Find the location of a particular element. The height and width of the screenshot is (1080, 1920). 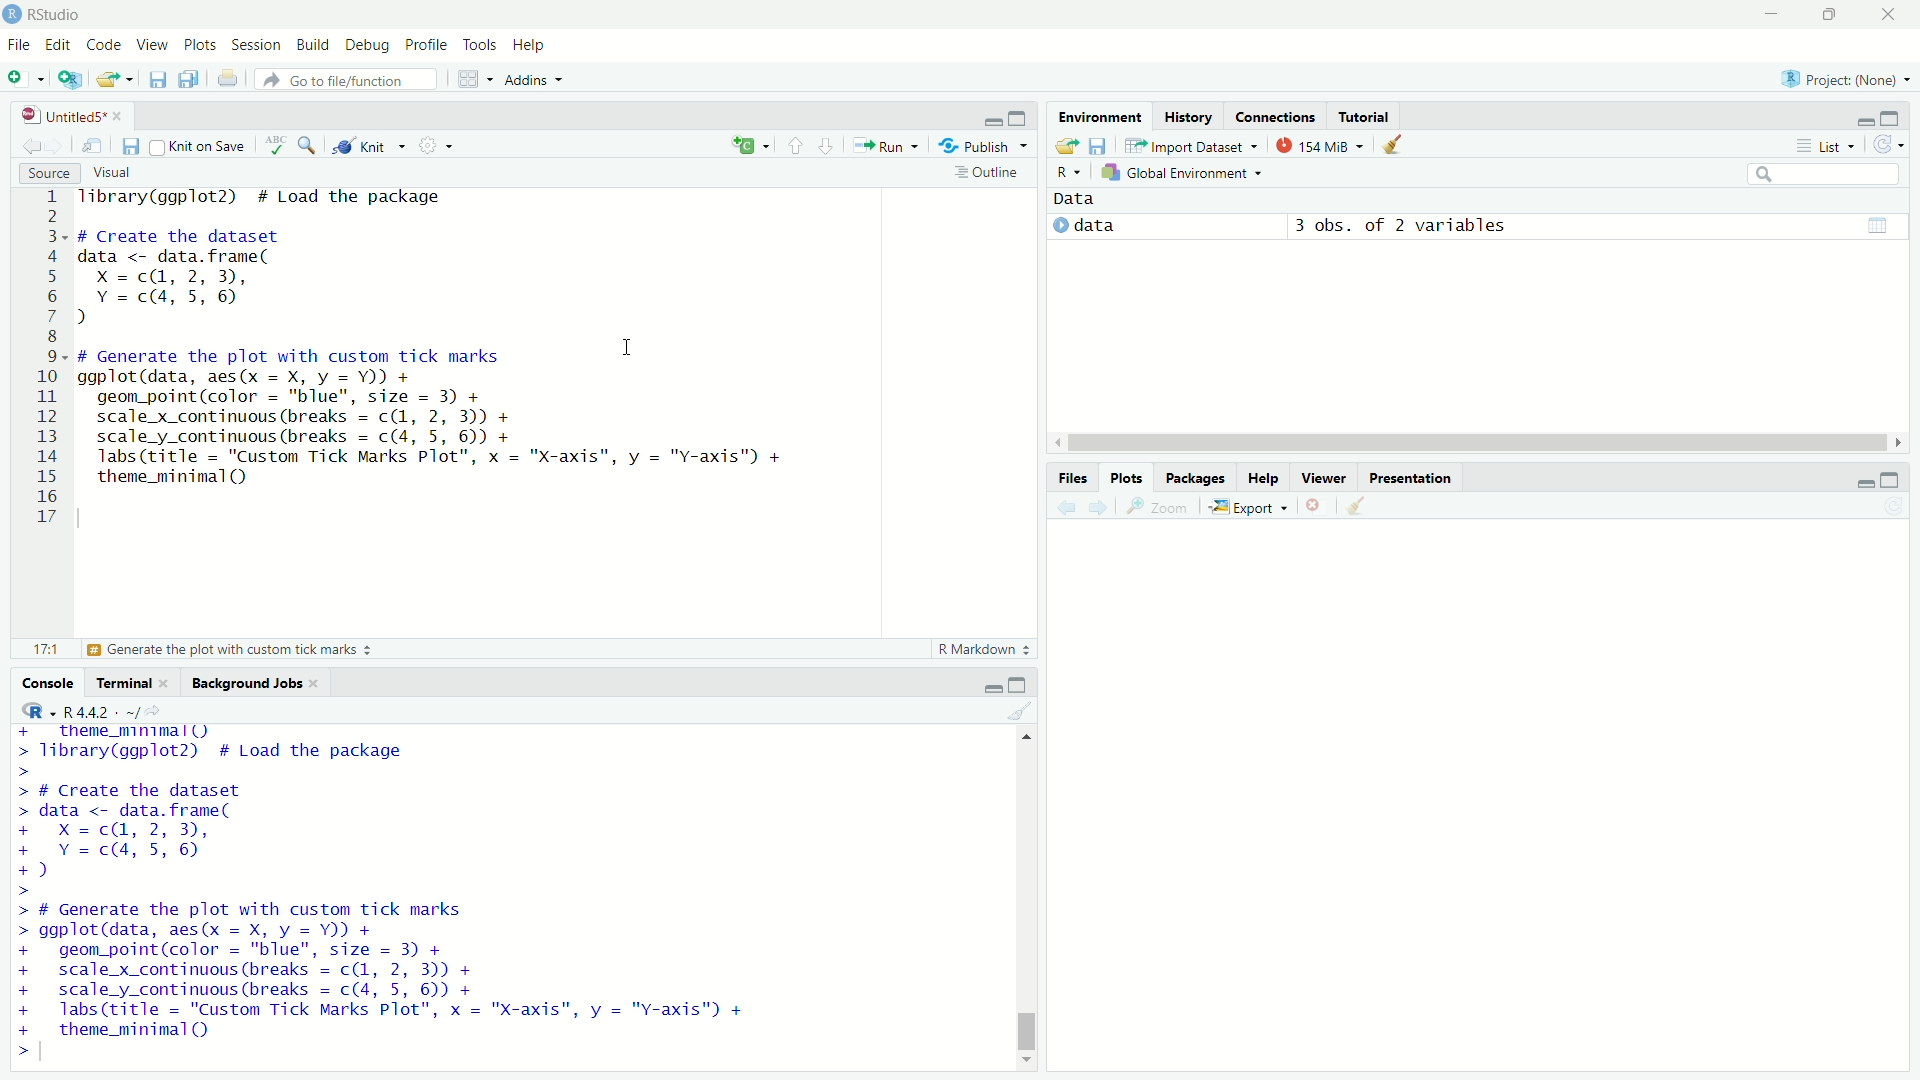

close is located at coordinates (320, 683).